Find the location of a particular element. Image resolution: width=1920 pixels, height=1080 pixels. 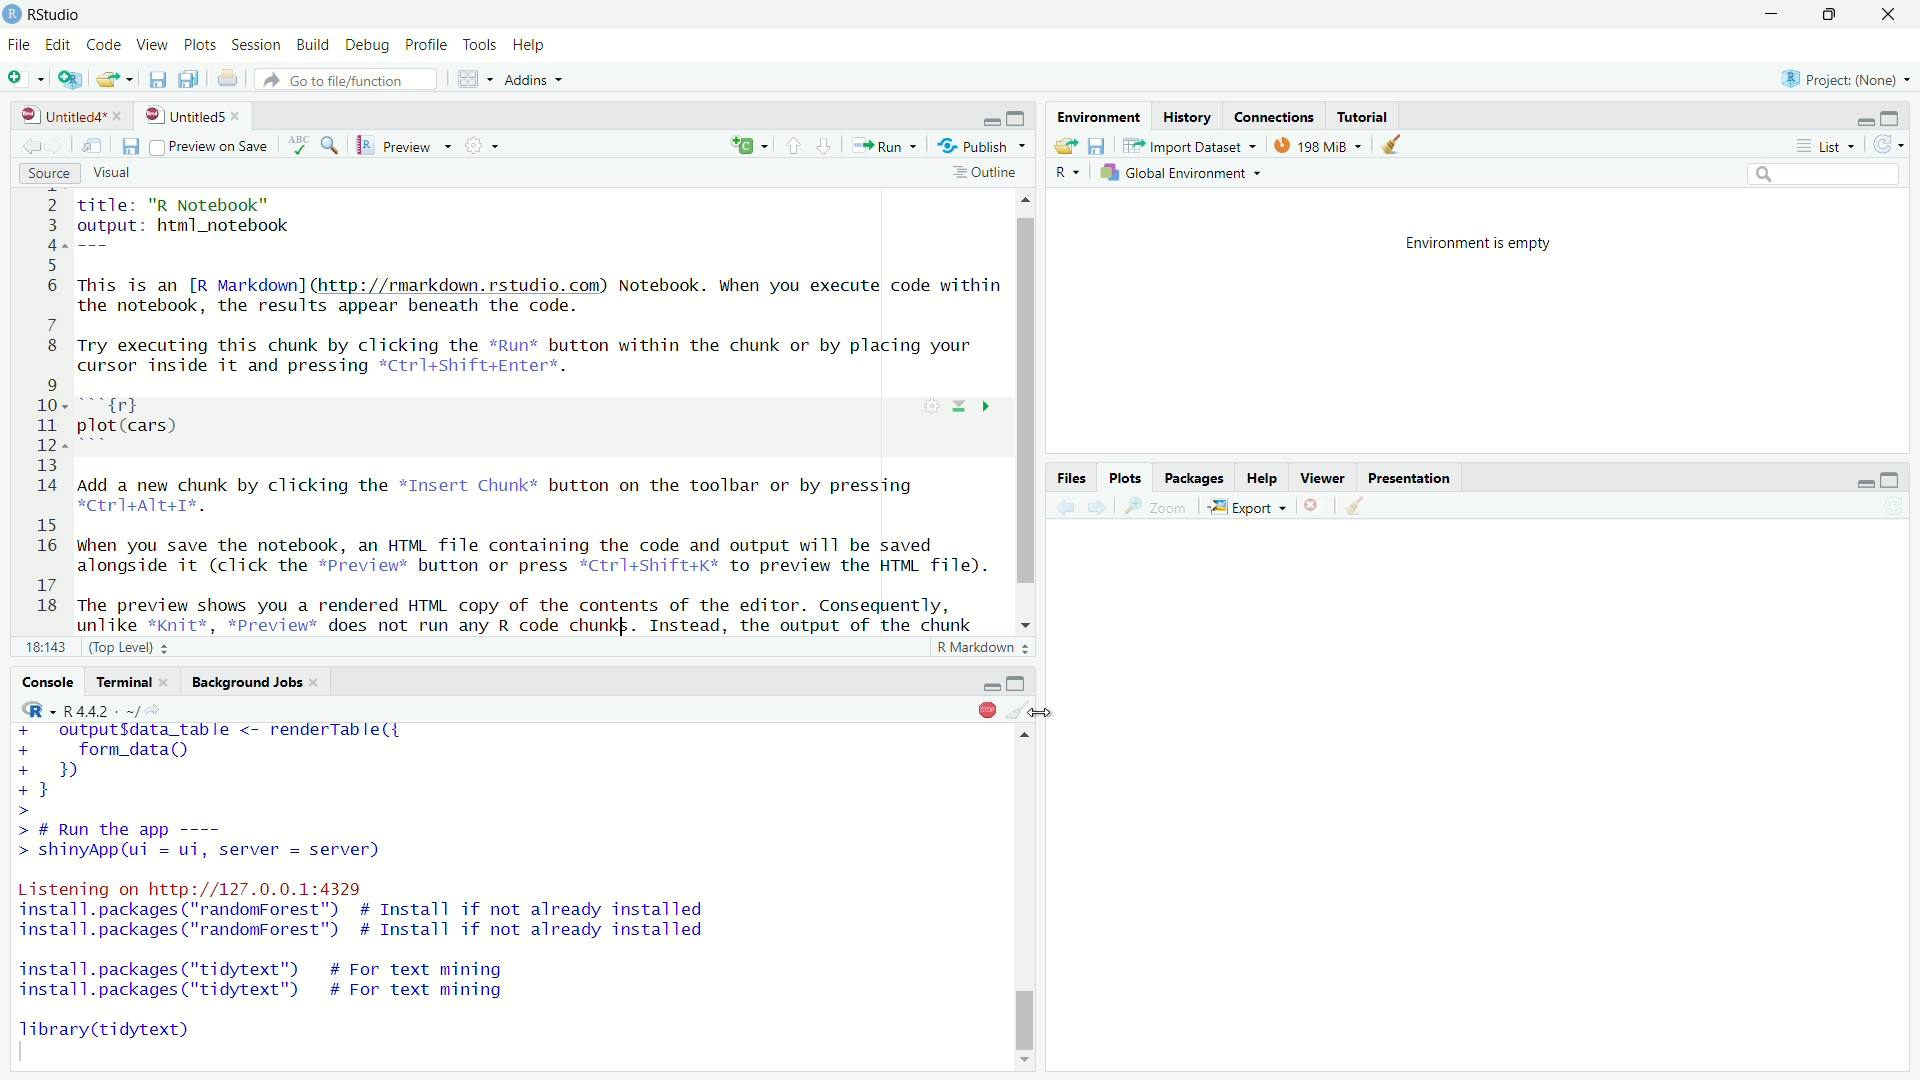

Project: (None)  is located at coordinates (1840, 77).